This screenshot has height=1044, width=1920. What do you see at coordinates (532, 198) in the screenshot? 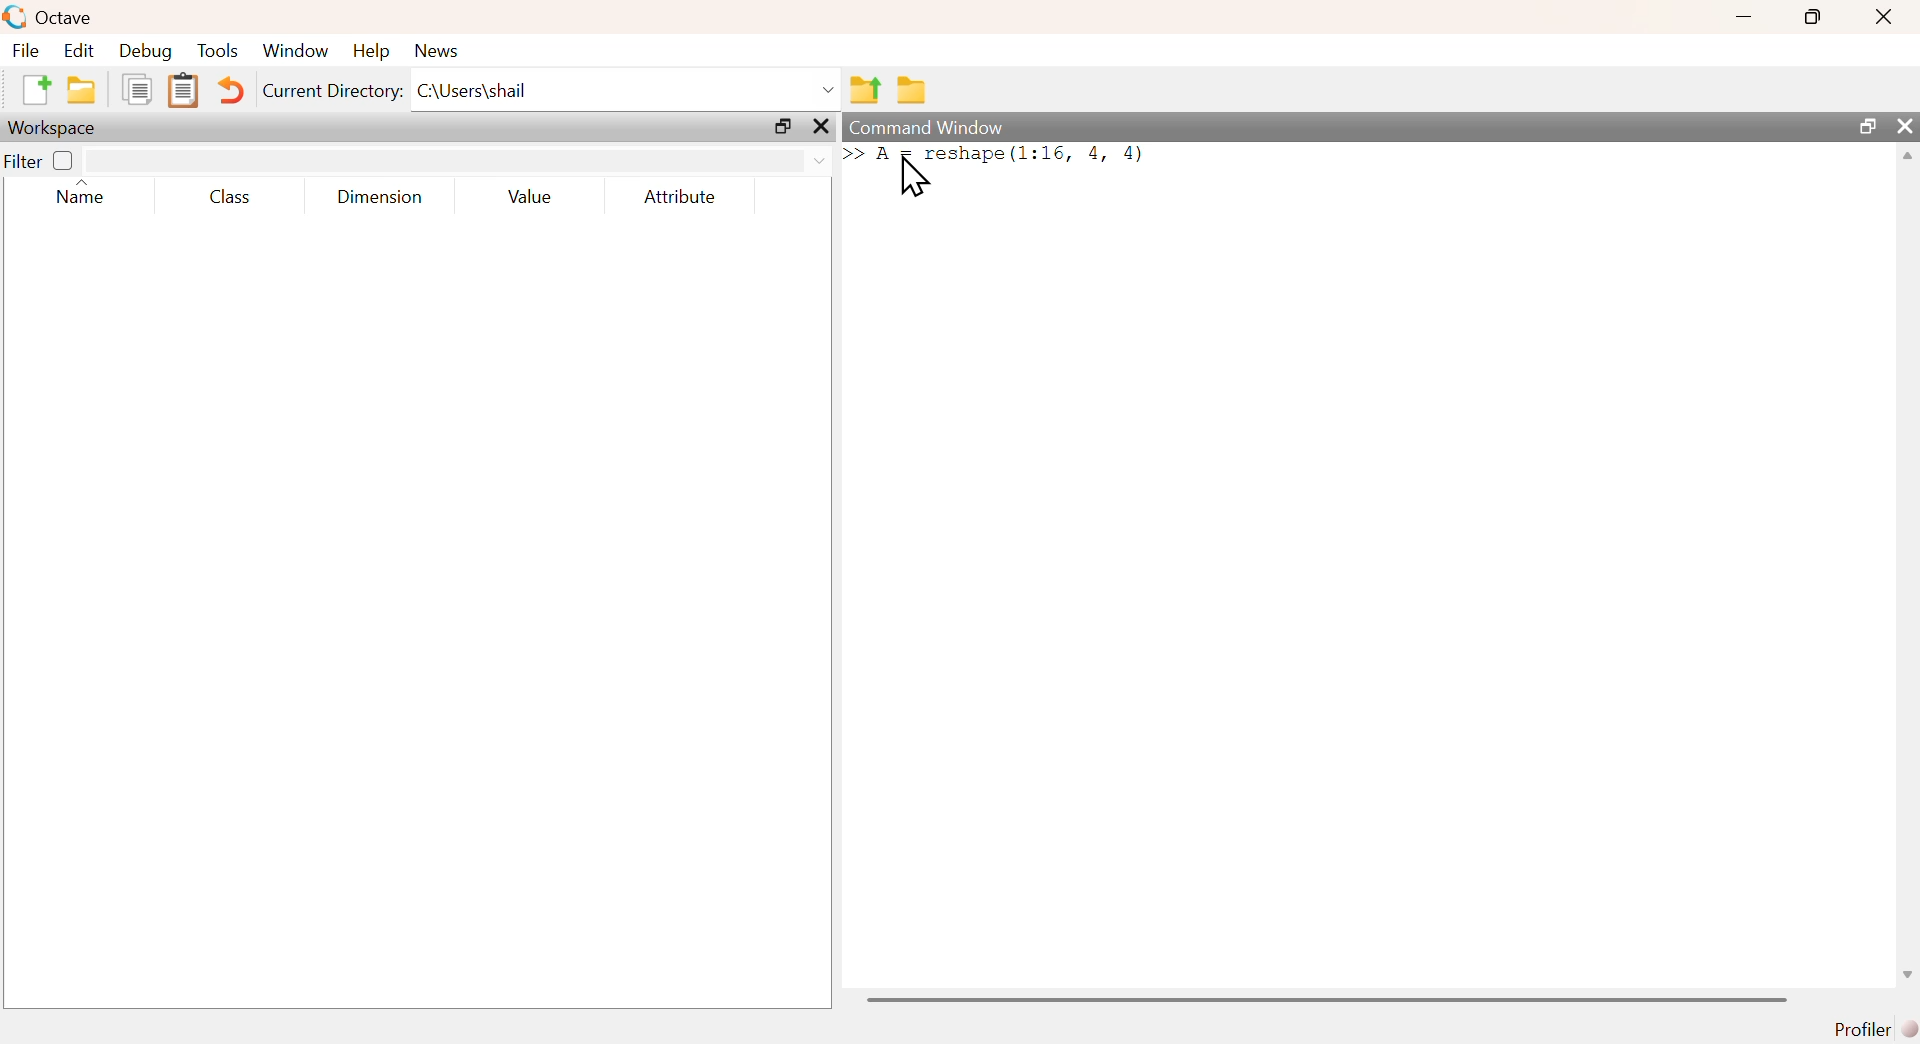
I see `value` at bounding box center [532, 198].